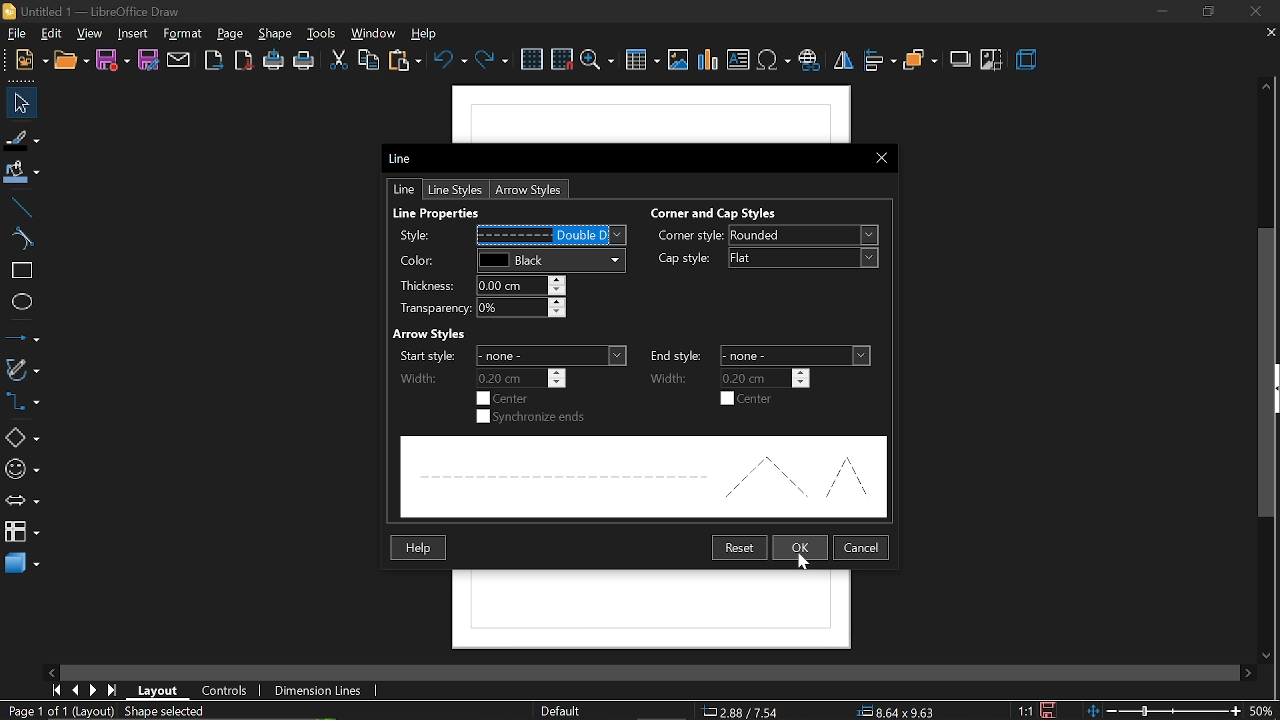  I want to click on line, so click(24, 204).